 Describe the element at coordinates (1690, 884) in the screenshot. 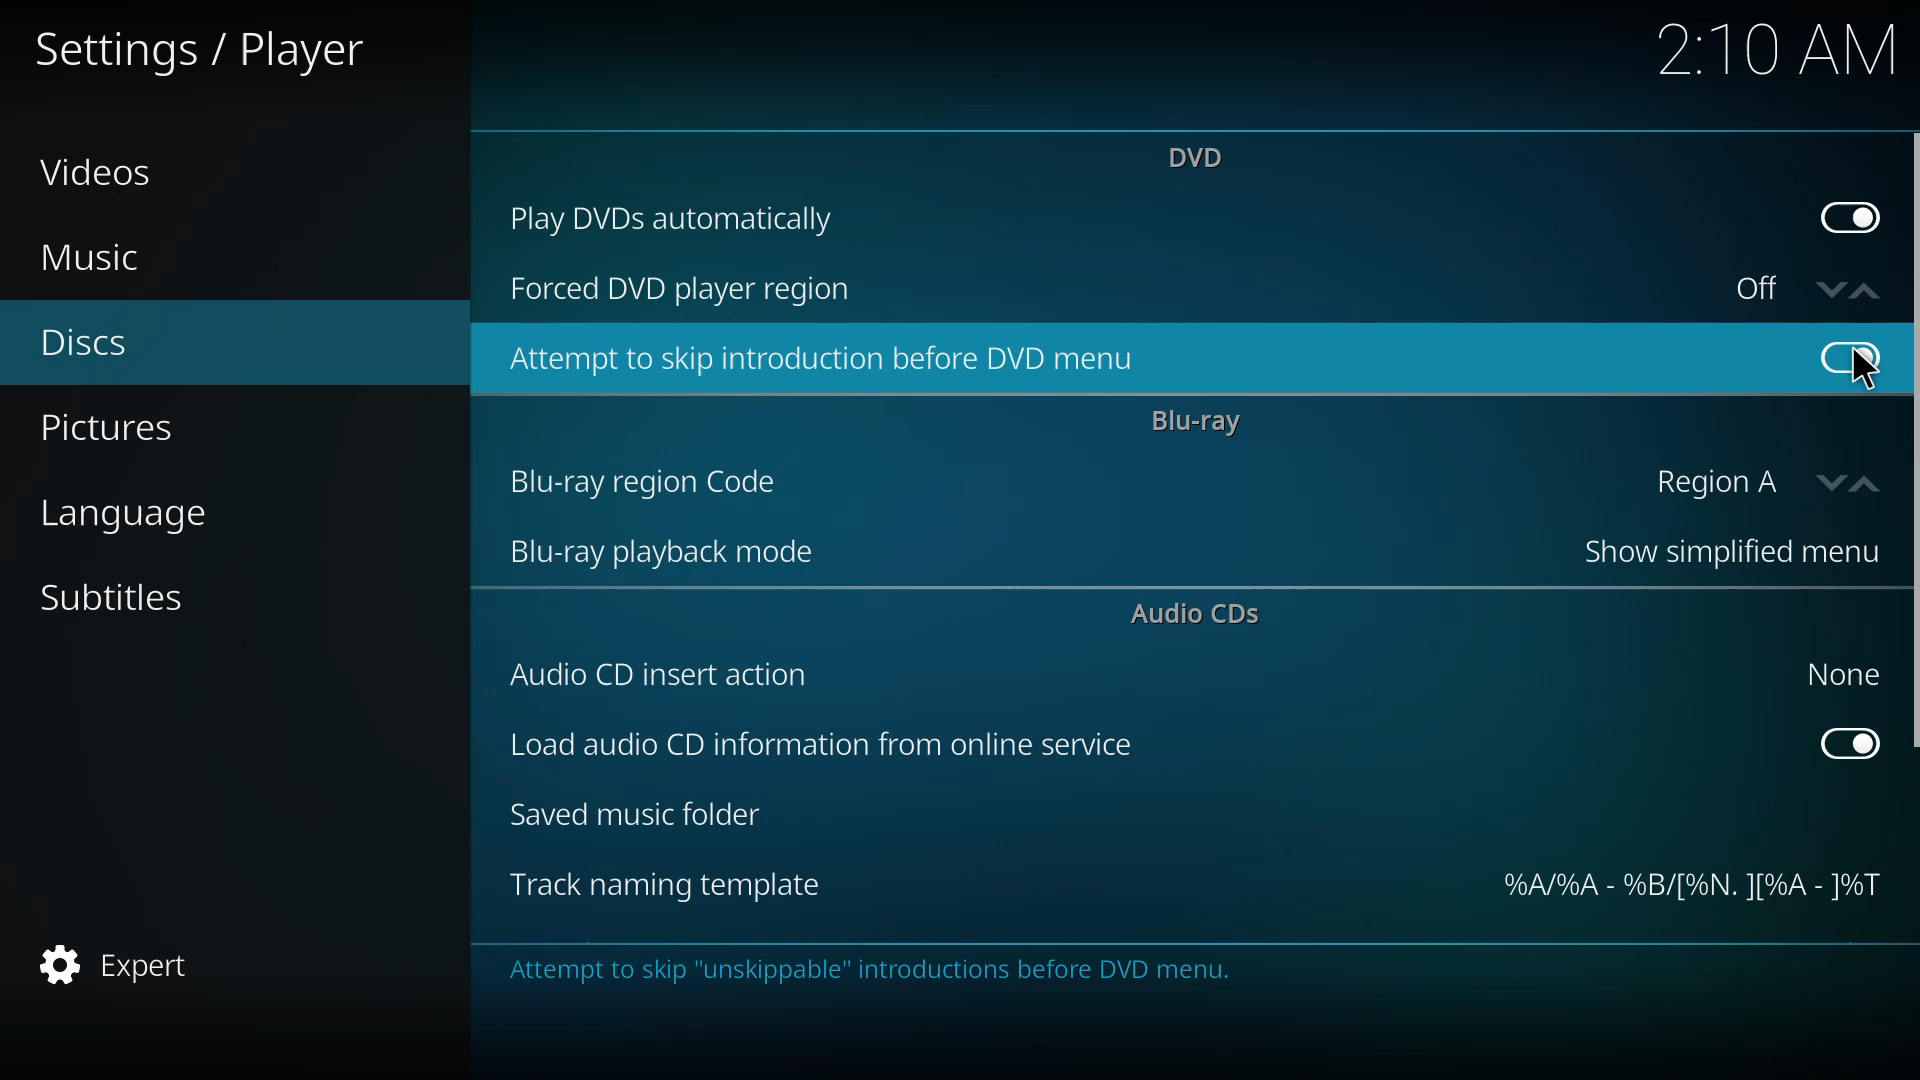

I see `template` at that location.